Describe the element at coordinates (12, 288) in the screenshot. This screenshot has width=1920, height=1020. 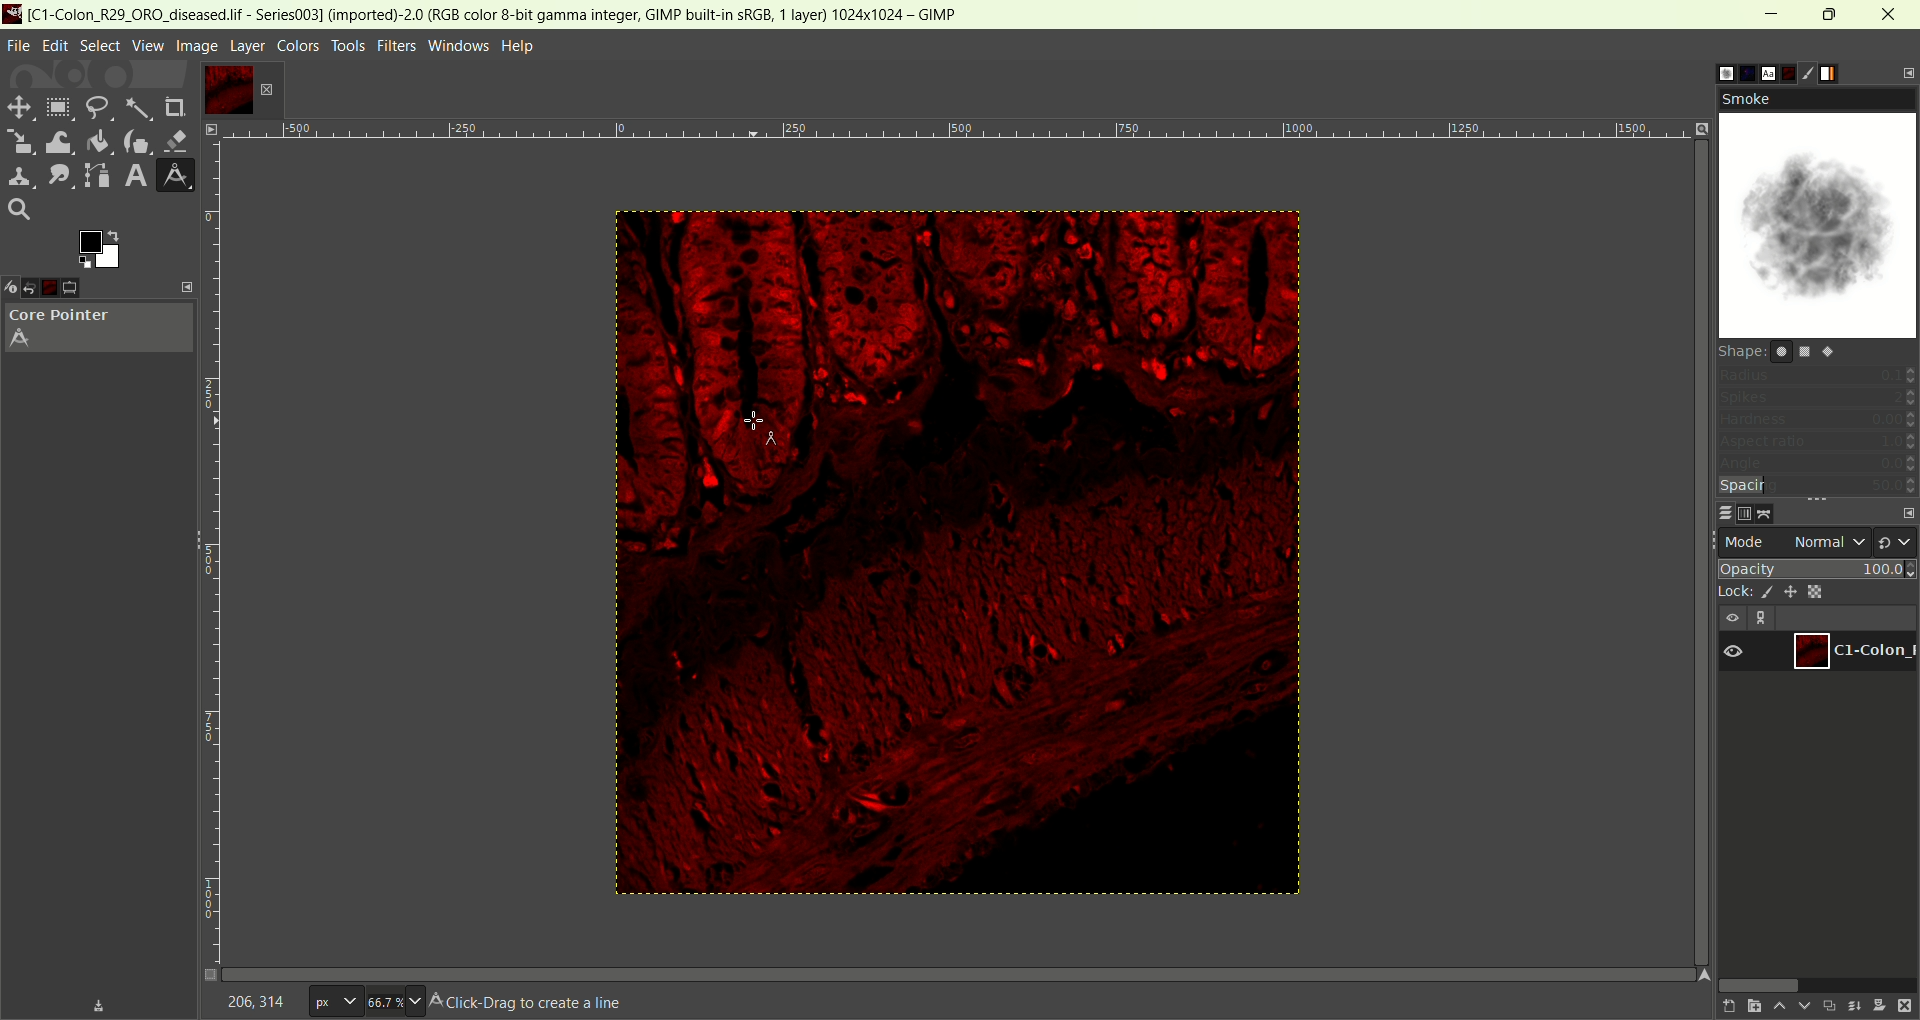
I see `device status` at that location.